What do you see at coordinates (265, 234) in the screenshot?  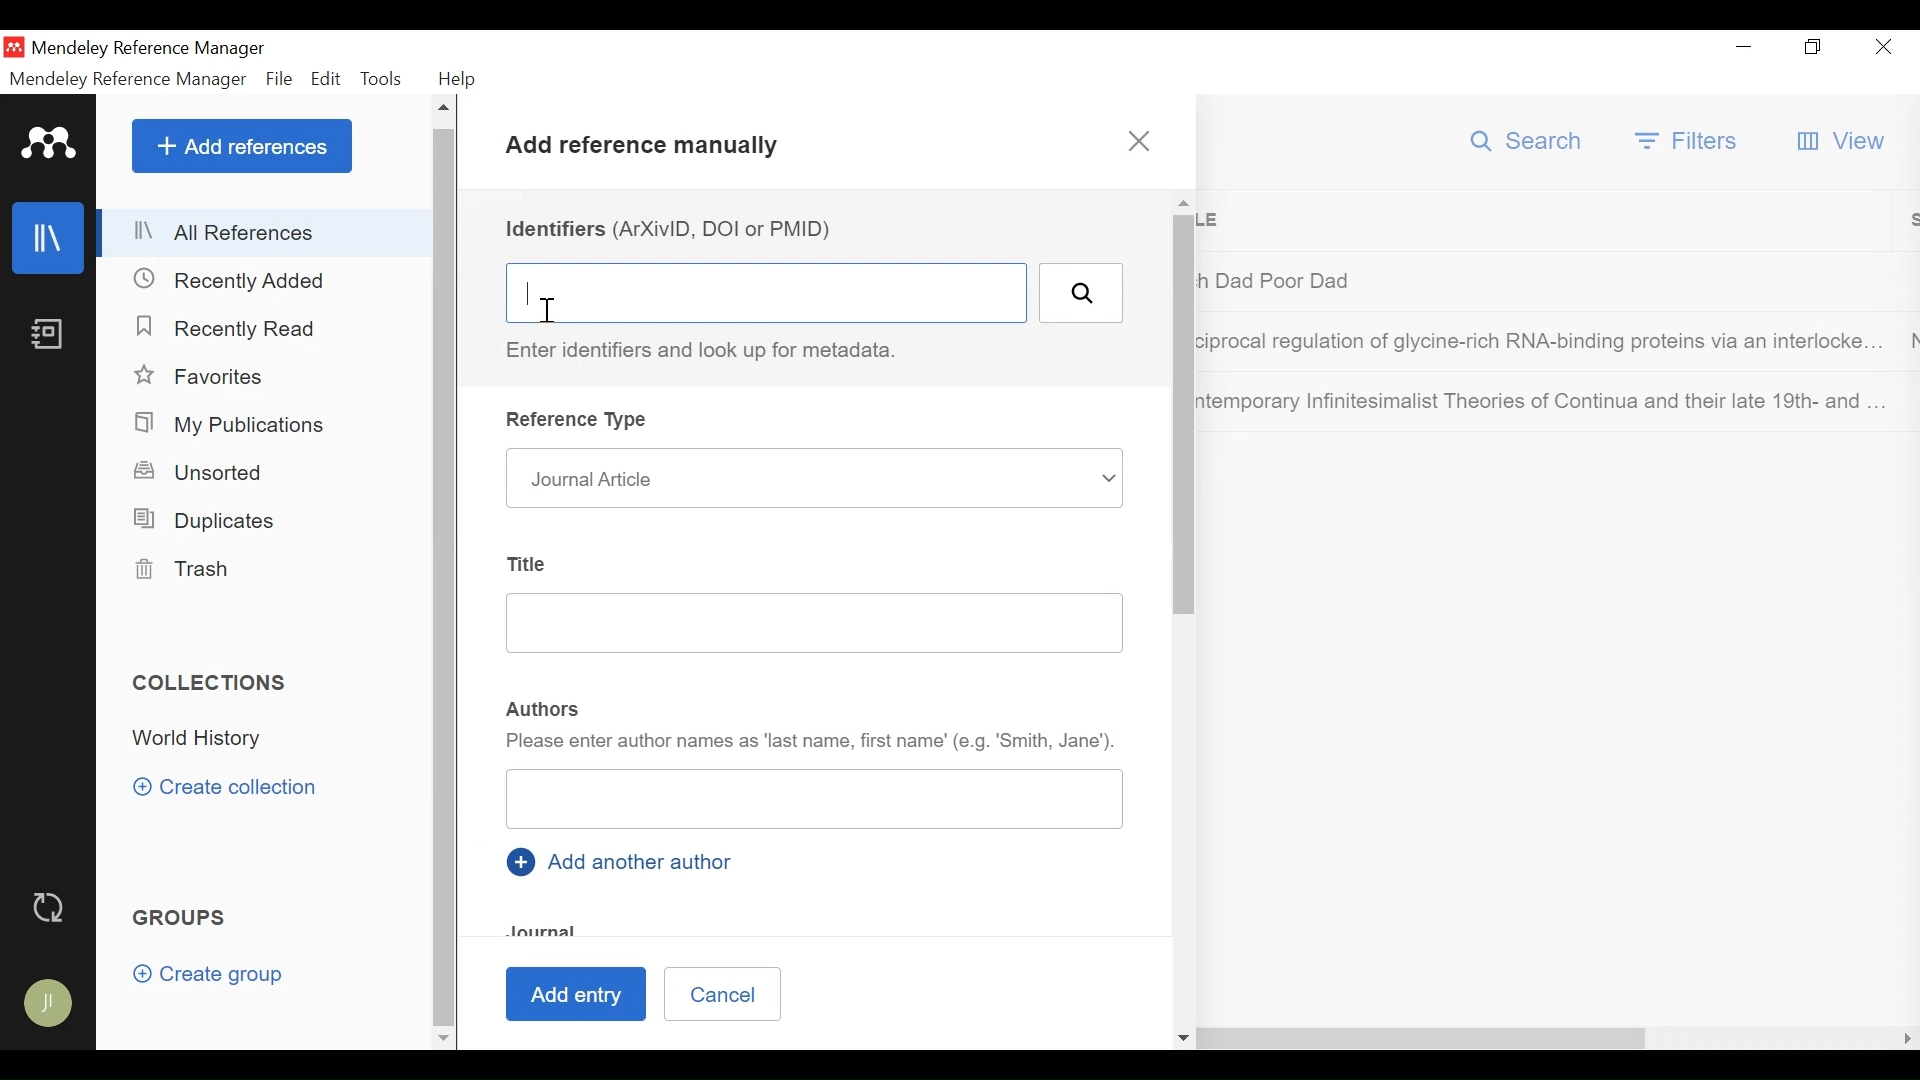 I see `All References` at bounding box center [265, 234].